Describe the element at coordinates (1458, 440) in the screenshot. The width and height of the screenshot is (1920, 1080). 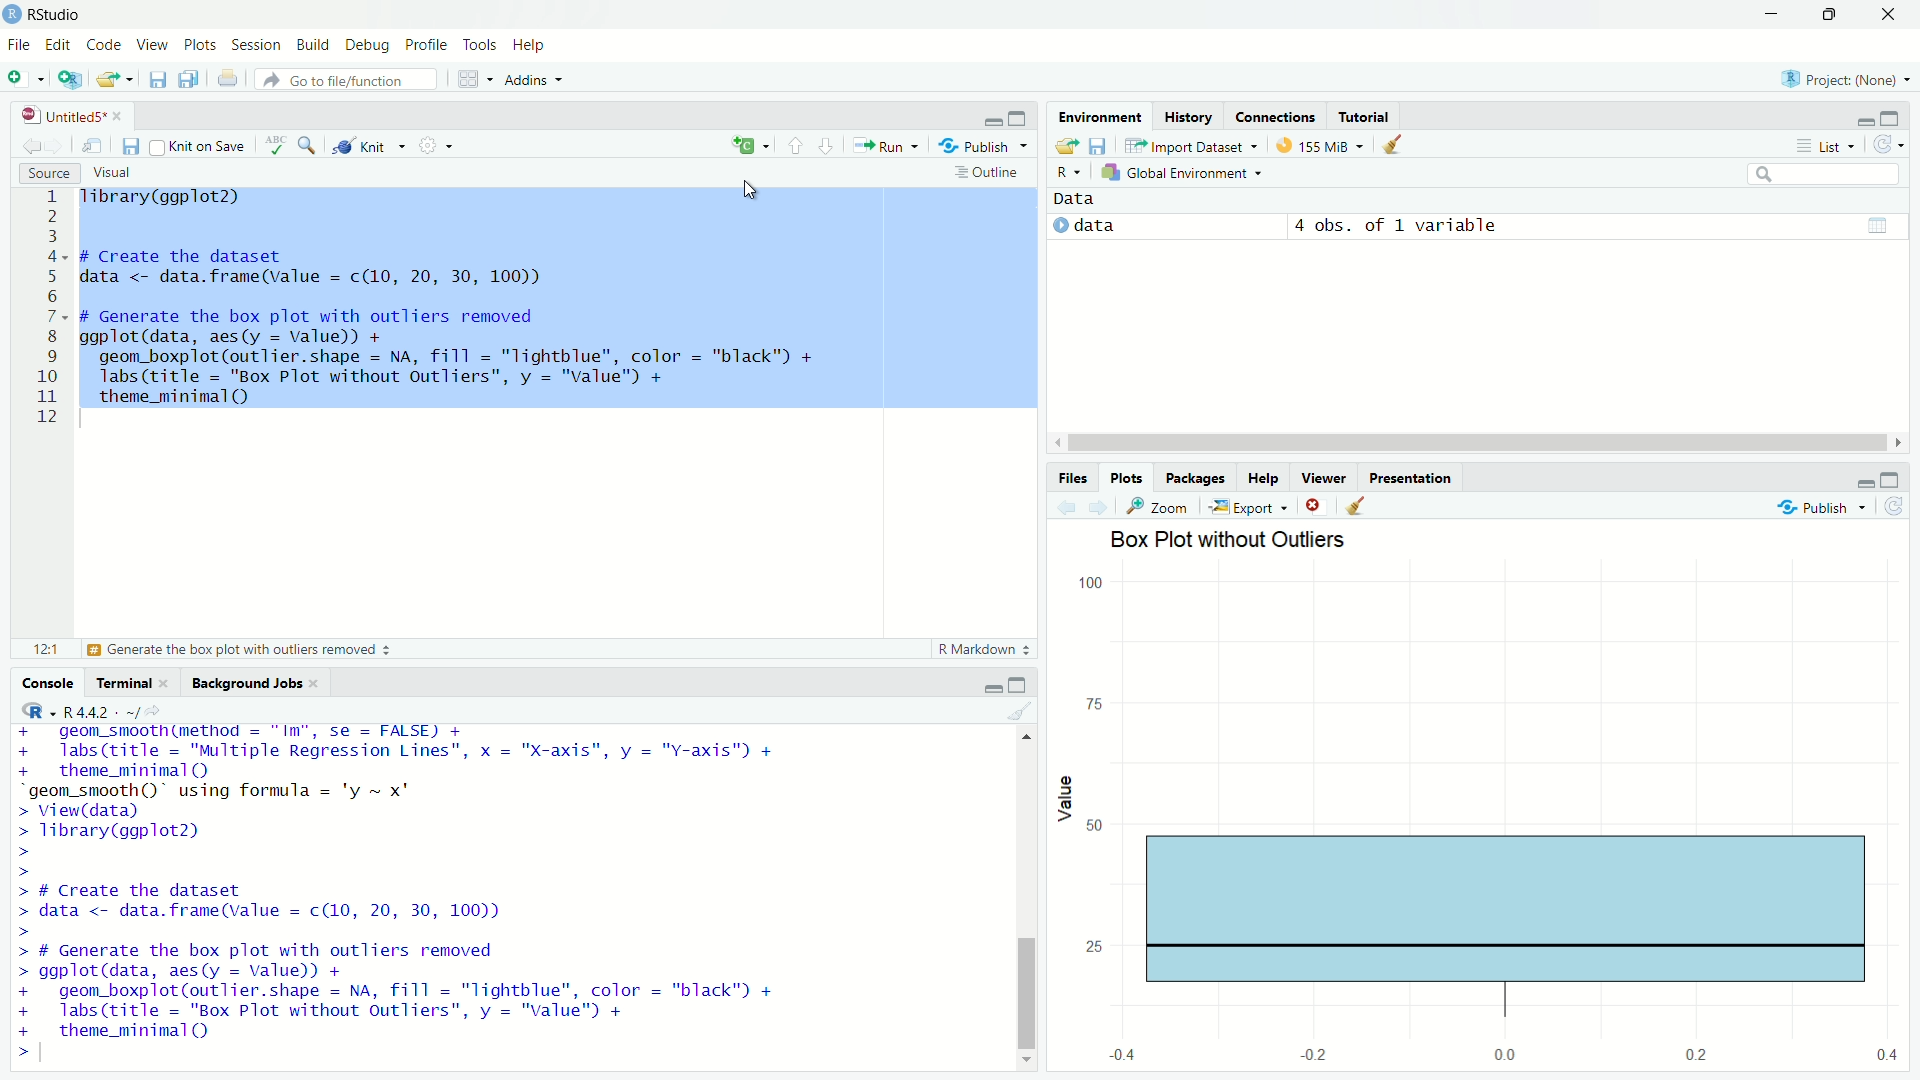
I see `scroll bar` at that location.